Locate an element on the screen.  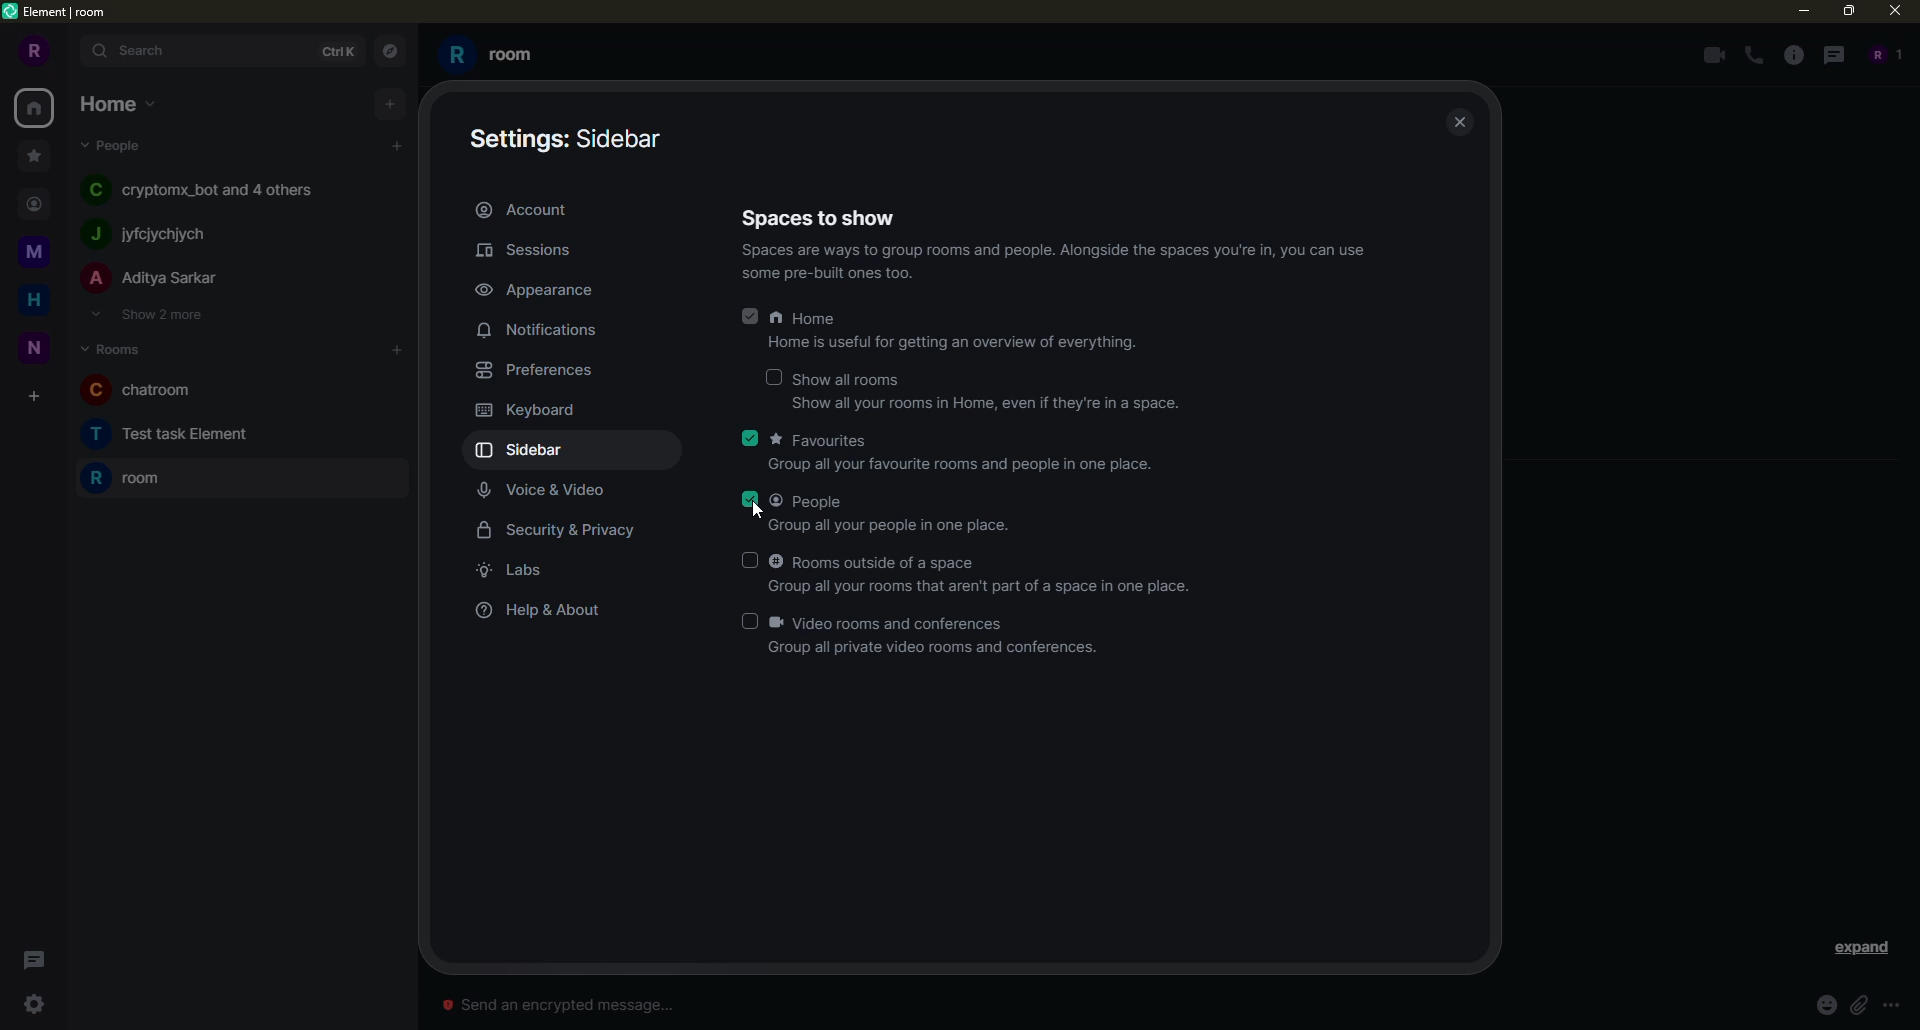
home is located at coordinates (36, 107).